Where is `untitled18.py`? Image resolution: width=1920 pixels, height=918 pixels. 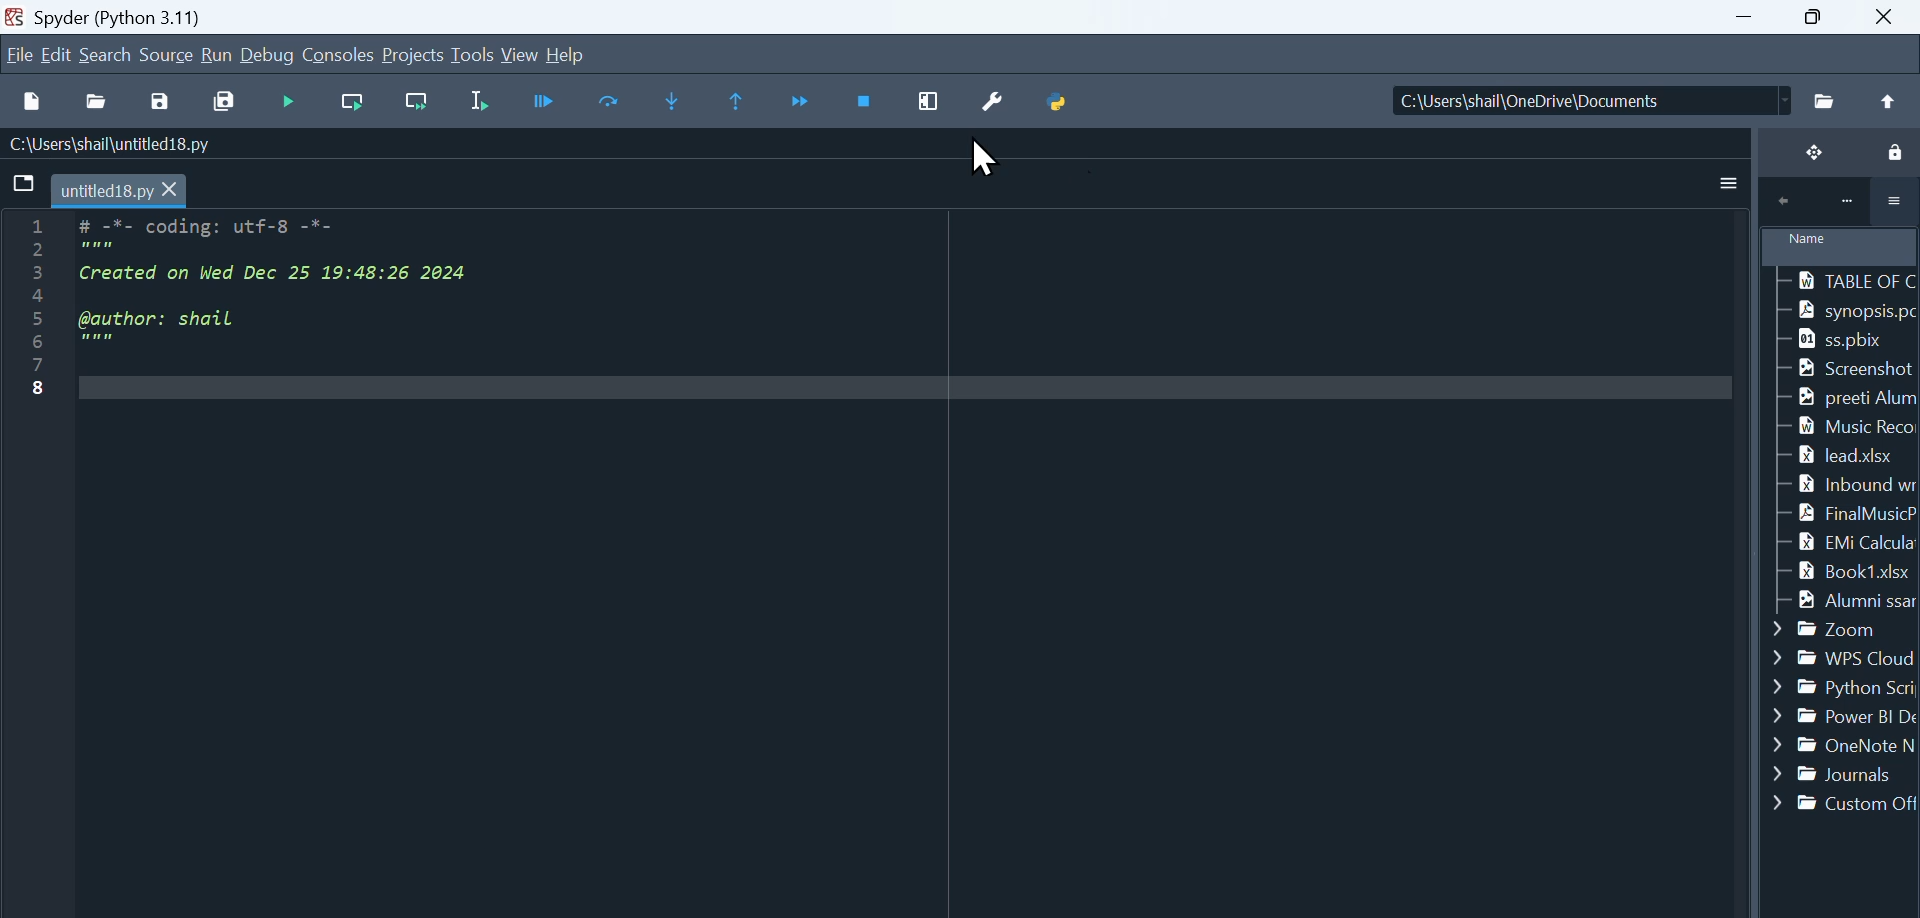 untitled18.py is located at coordinates (121, 188).